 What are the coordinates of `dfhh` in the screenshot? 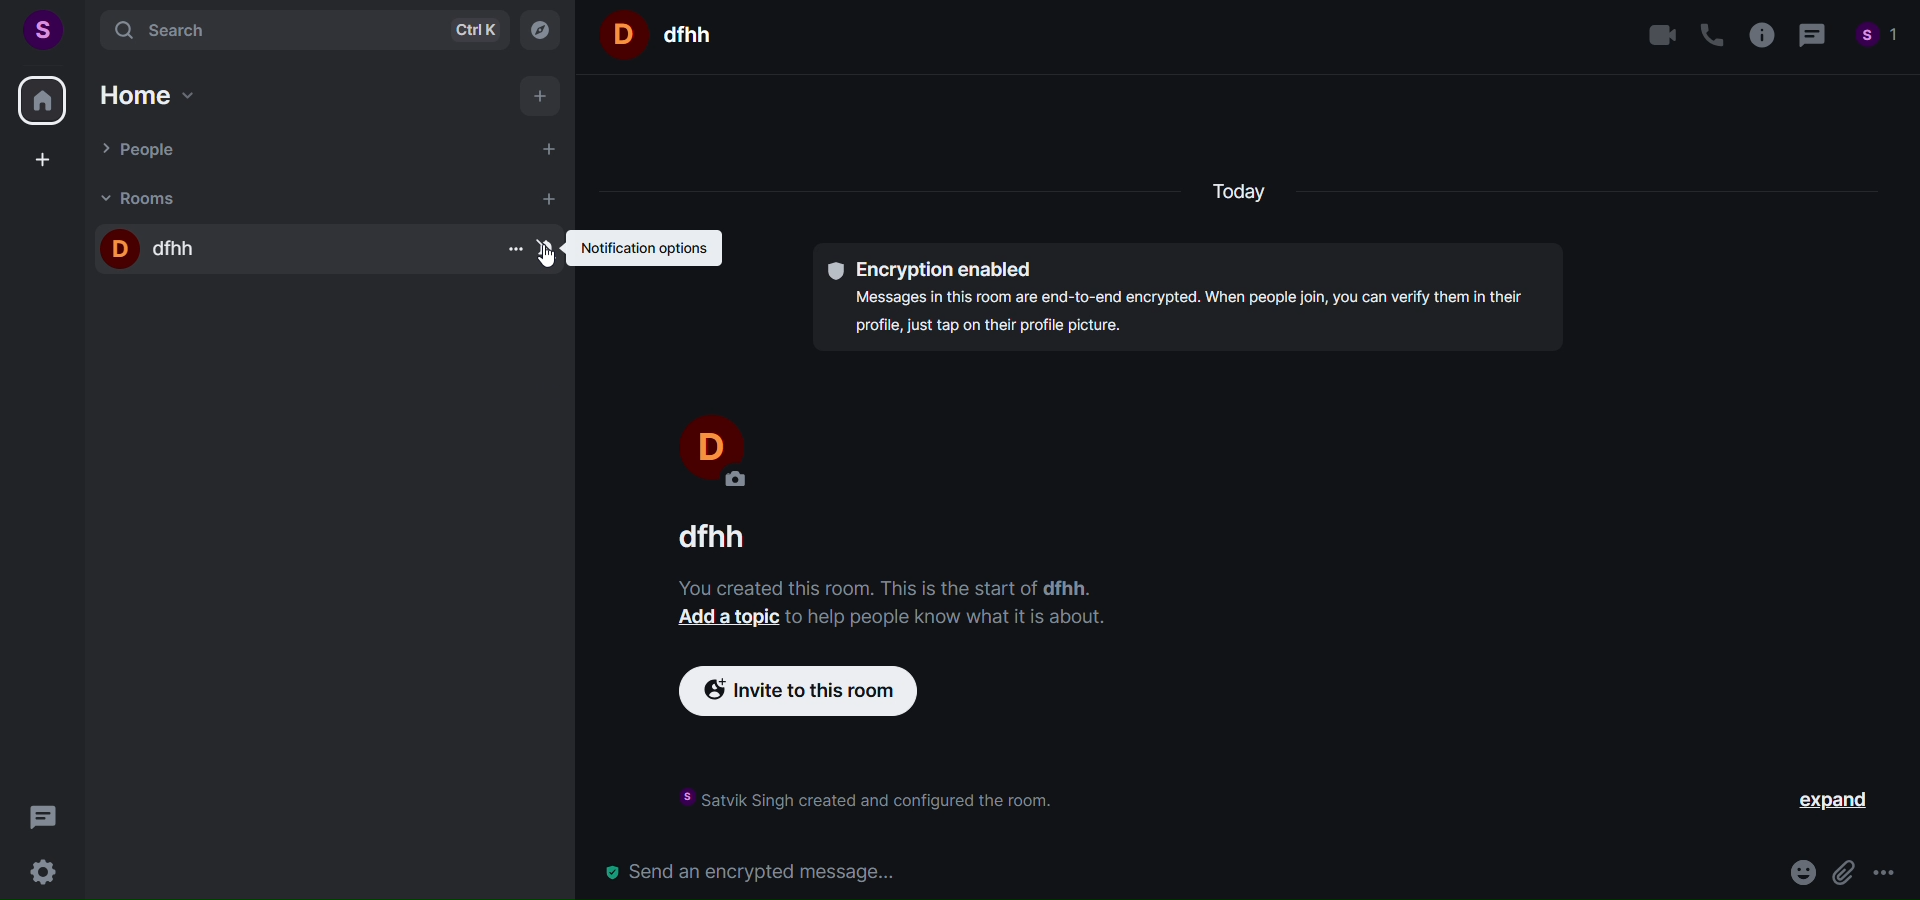 It's located at (725, 536).